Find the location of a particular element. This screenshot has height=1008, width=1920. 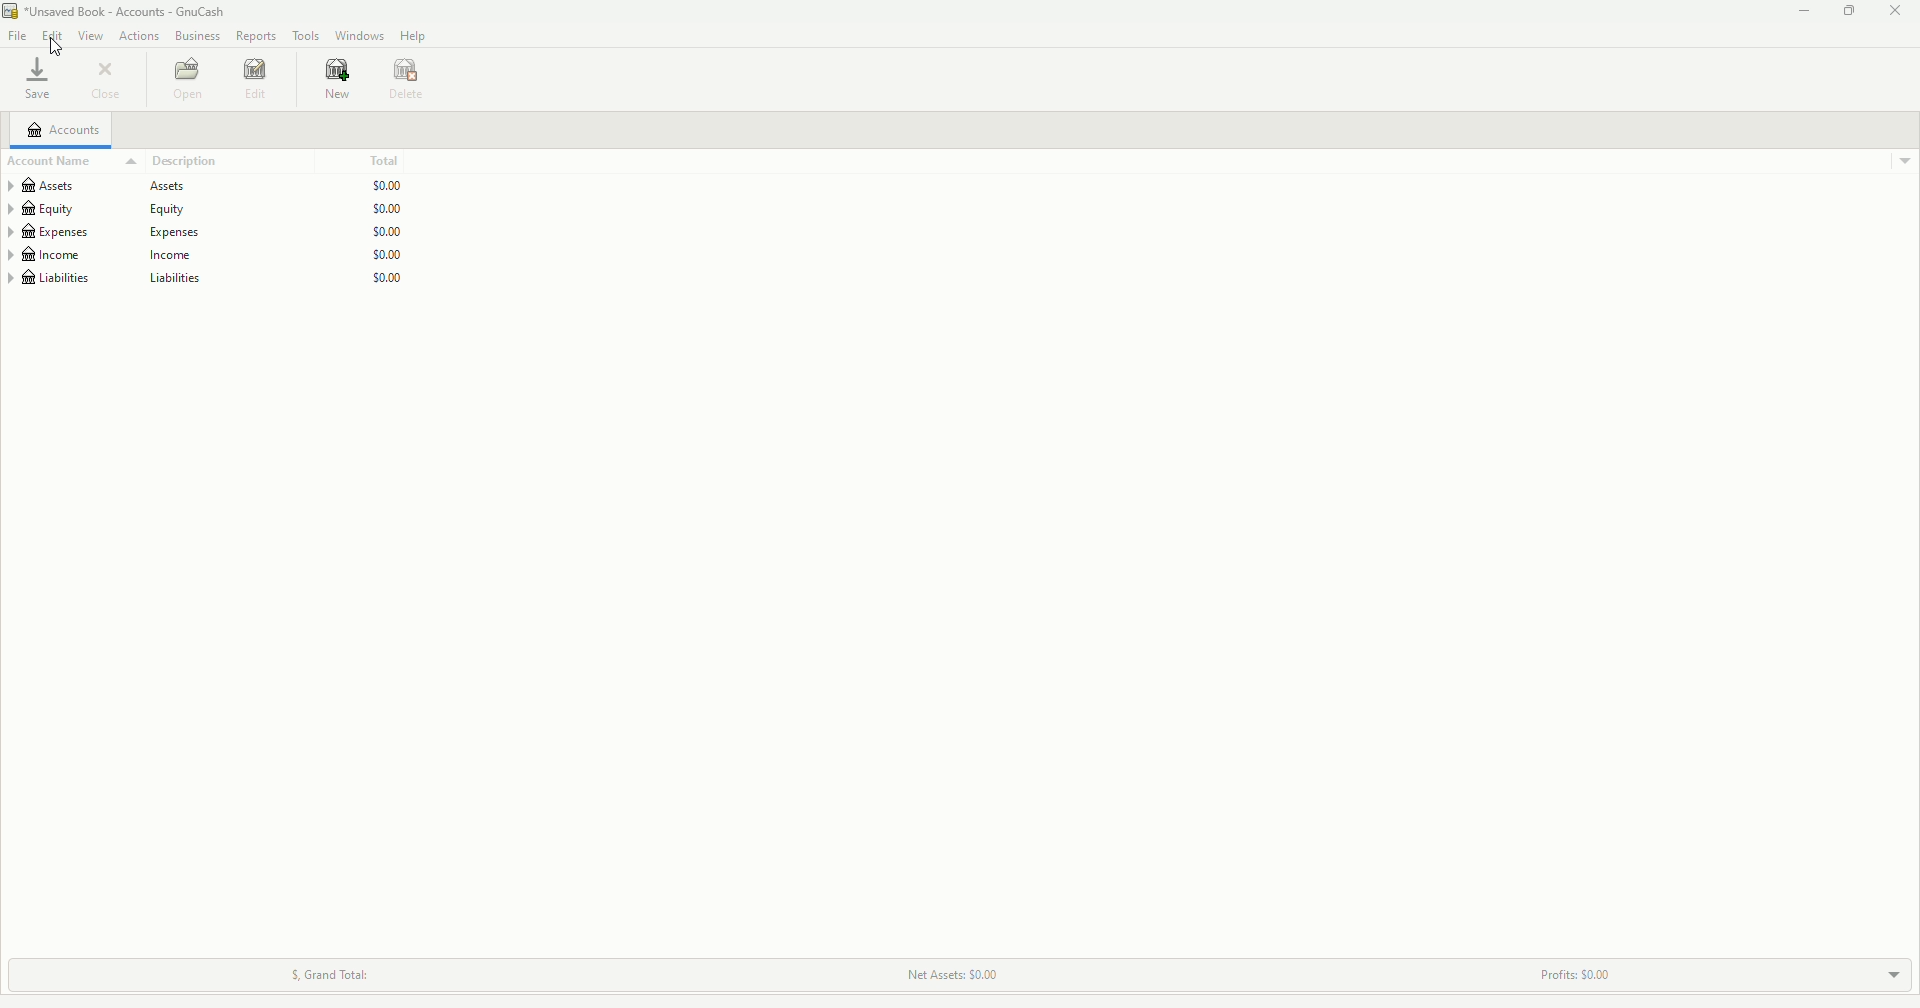

Minimize is located at coordinates (1800, 13).